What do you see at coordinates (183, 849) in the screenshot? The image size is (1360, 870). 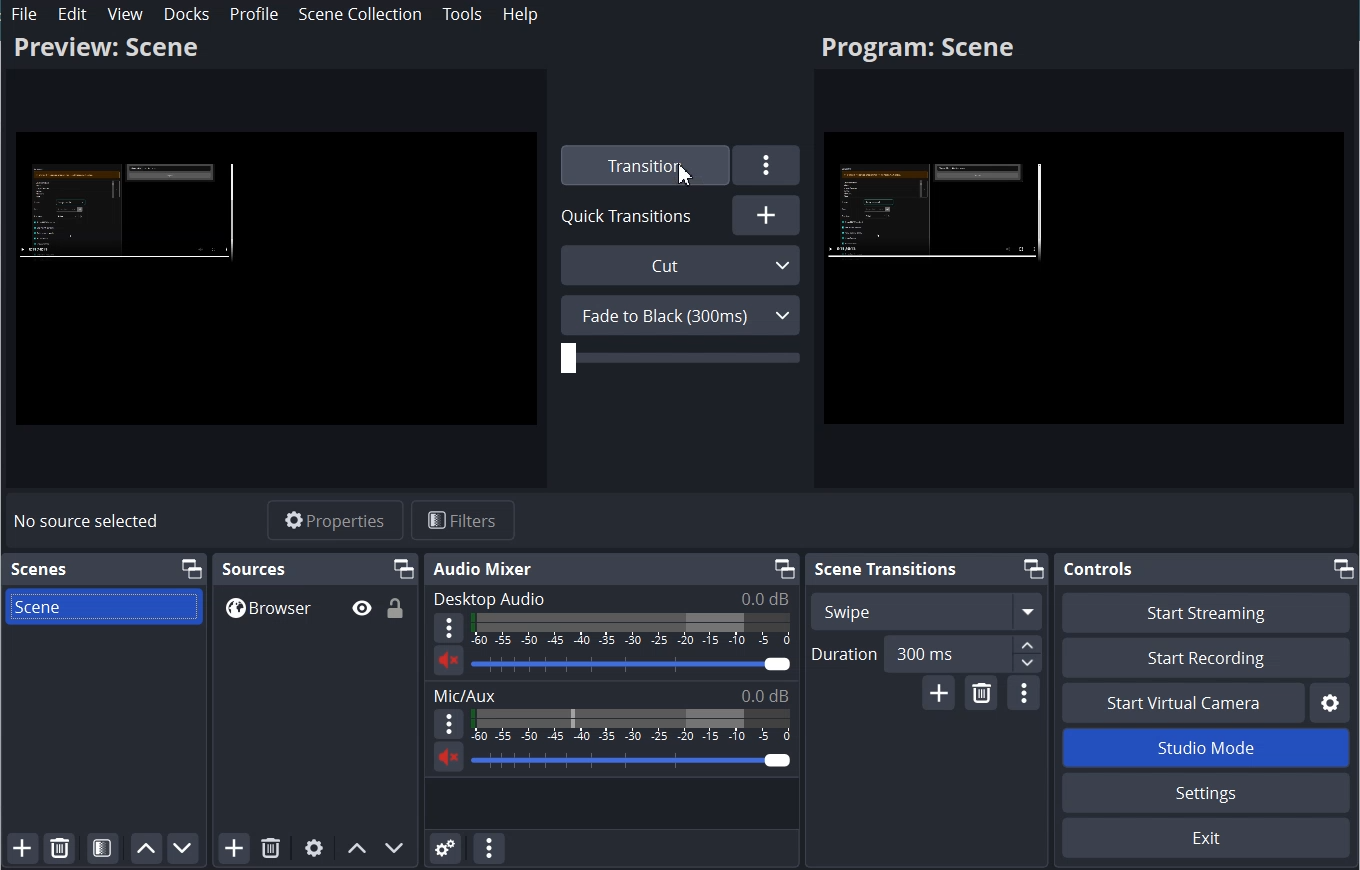 I see `Move Scene down` at bounding box center [183, 849].